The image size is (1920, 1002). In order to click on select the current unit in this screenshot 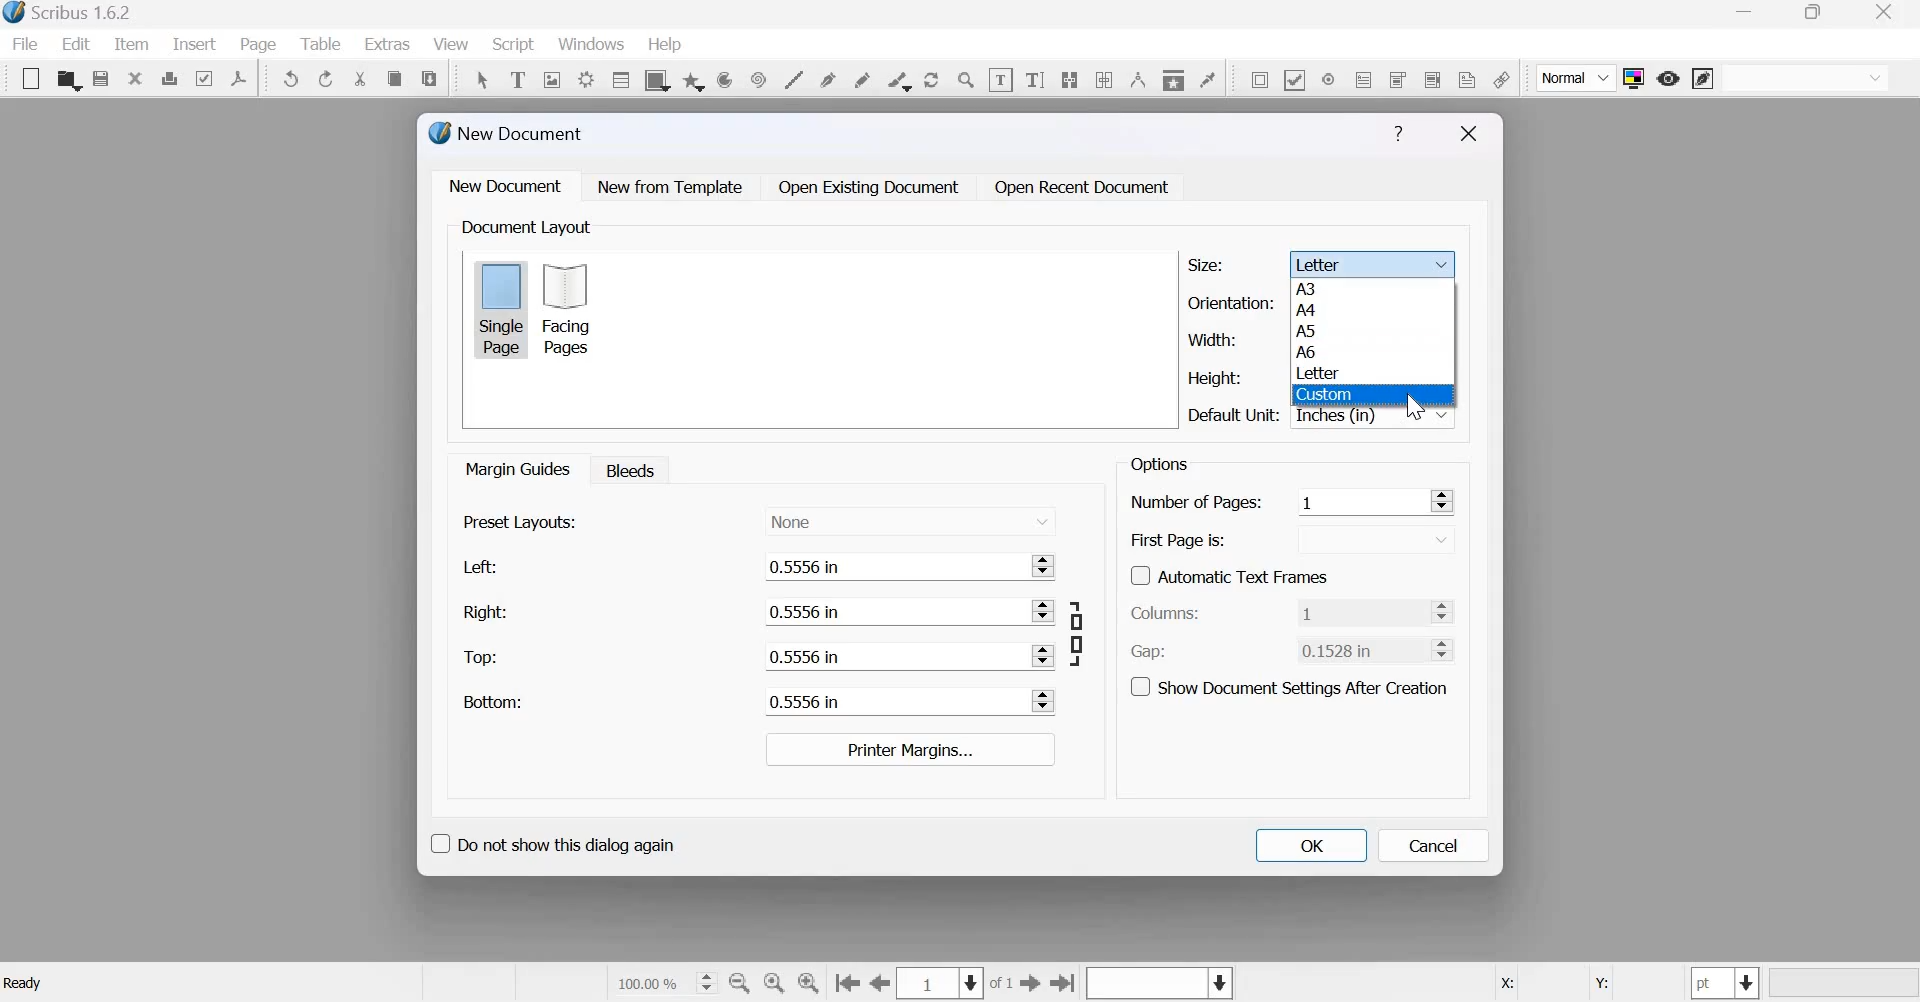, I will do `click(1726, 983)`.